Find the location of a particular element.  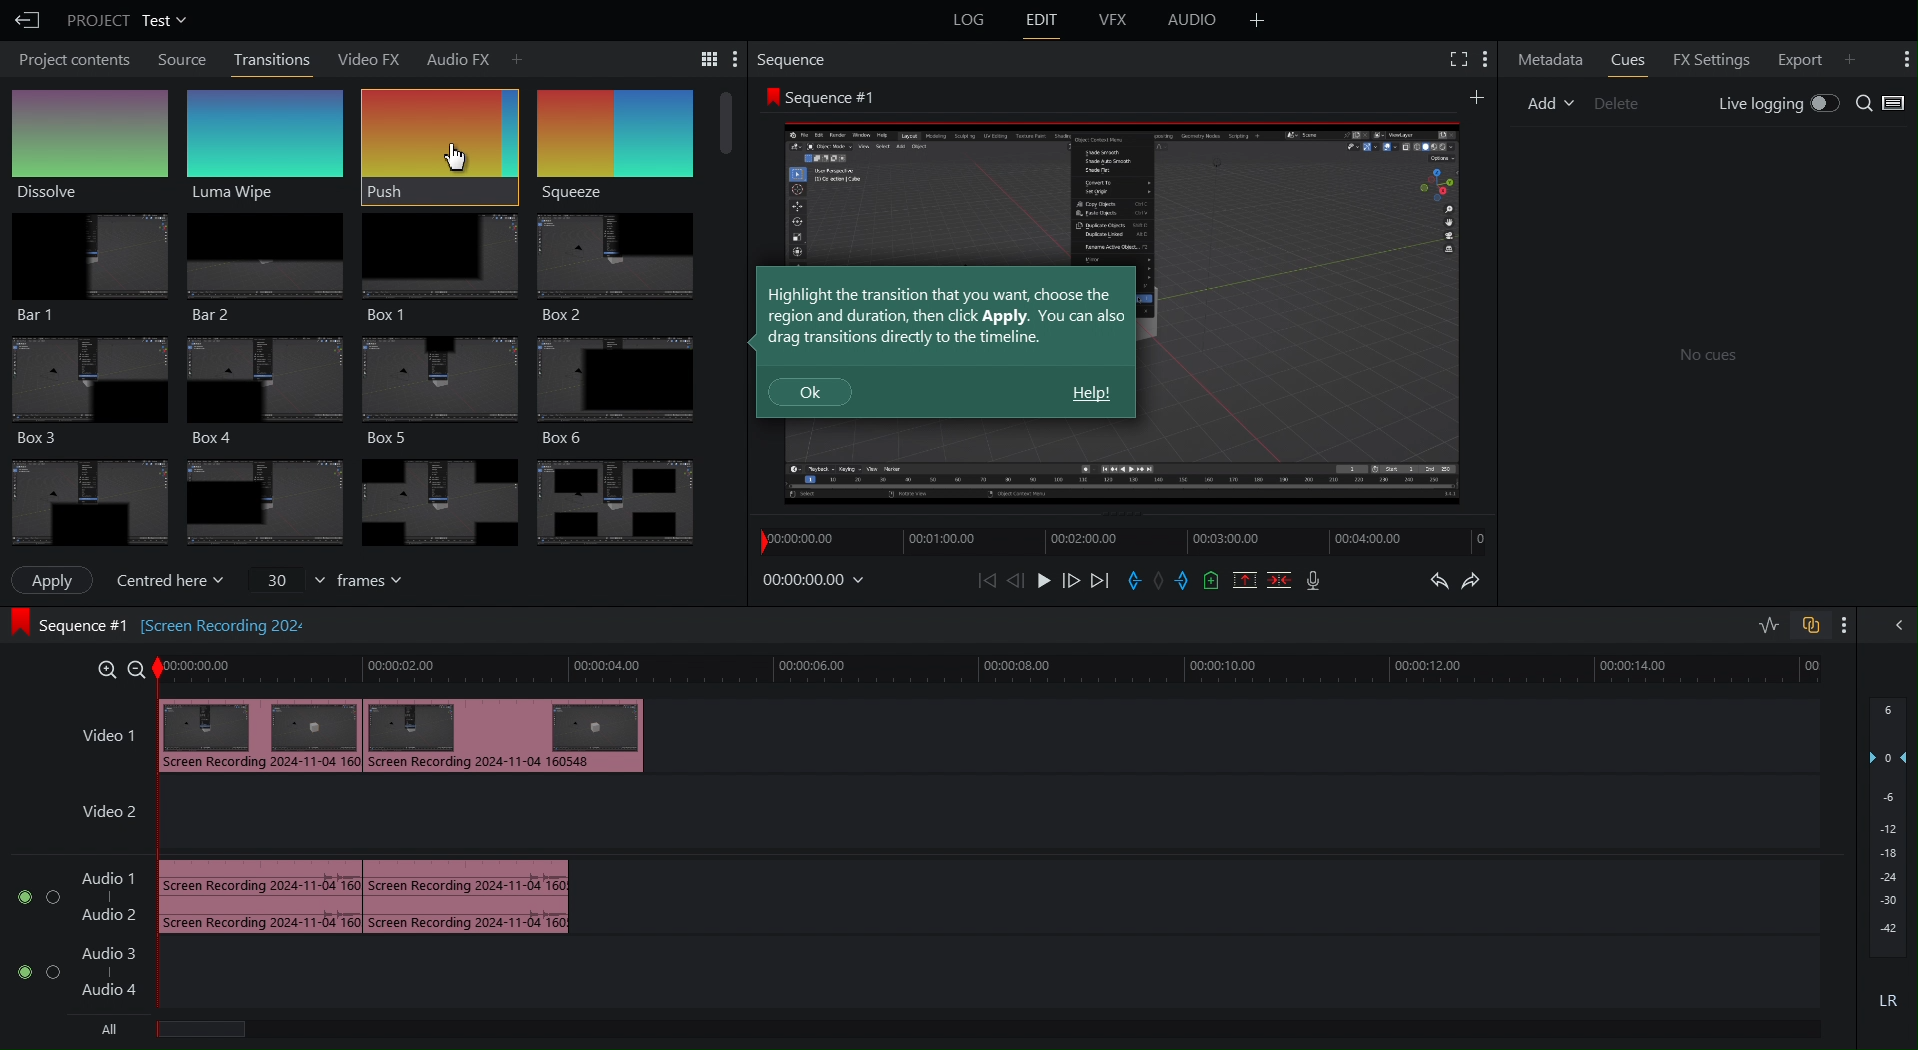

Collapse is located at coordinates (1896, 625).